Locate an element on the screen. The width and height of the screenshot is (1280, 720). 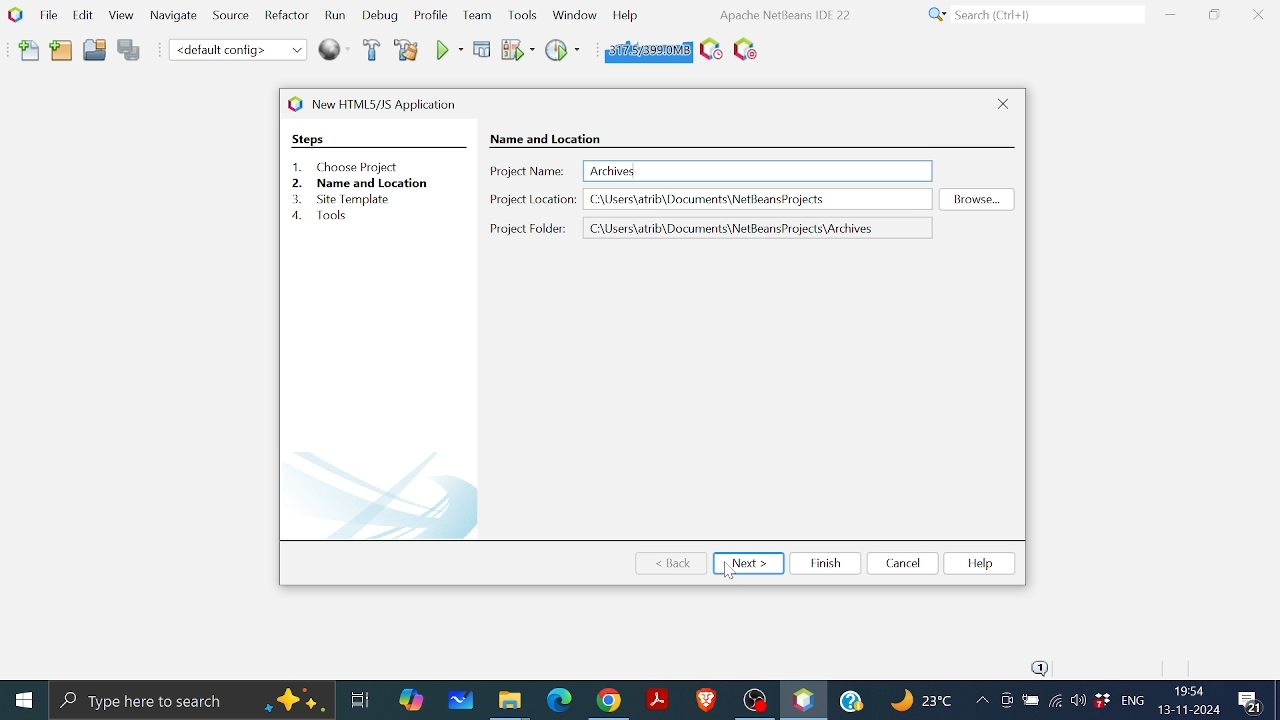
Profile project is located at coordinates (561, 49).